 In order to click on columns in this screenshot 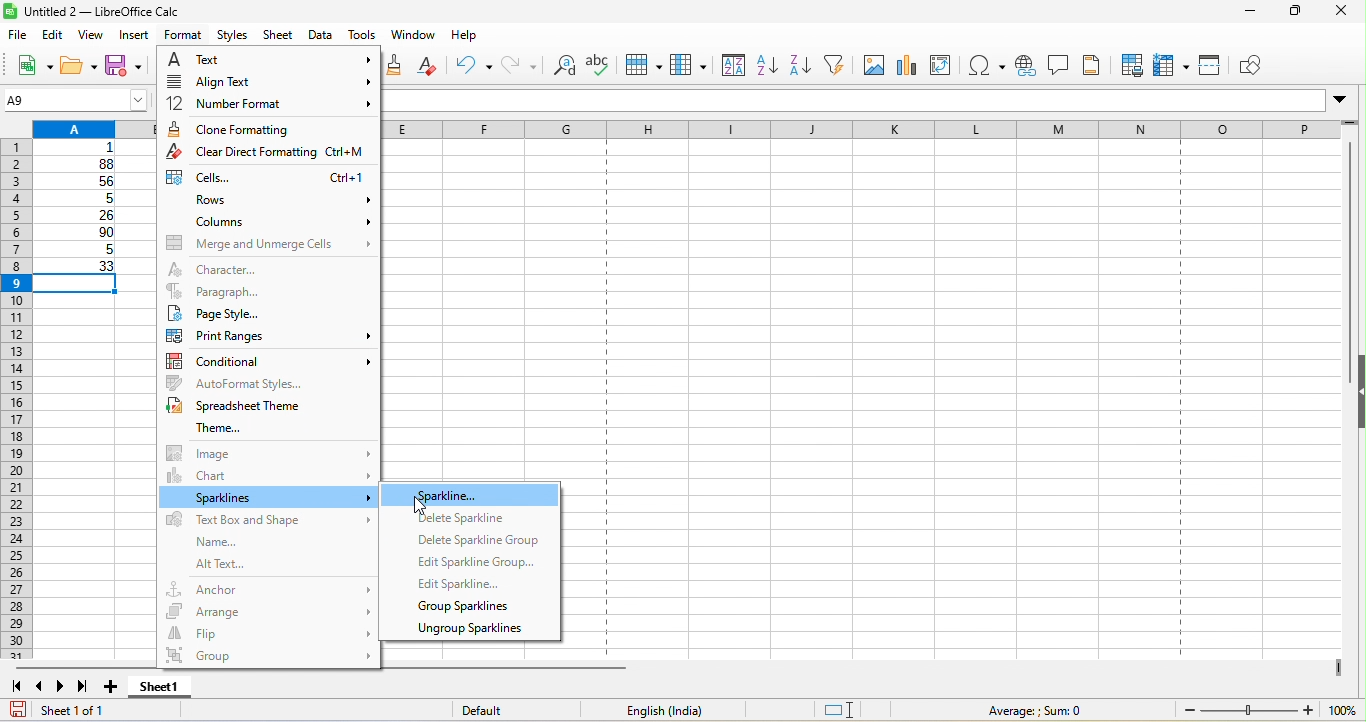, I will do `click(271, 222)`.